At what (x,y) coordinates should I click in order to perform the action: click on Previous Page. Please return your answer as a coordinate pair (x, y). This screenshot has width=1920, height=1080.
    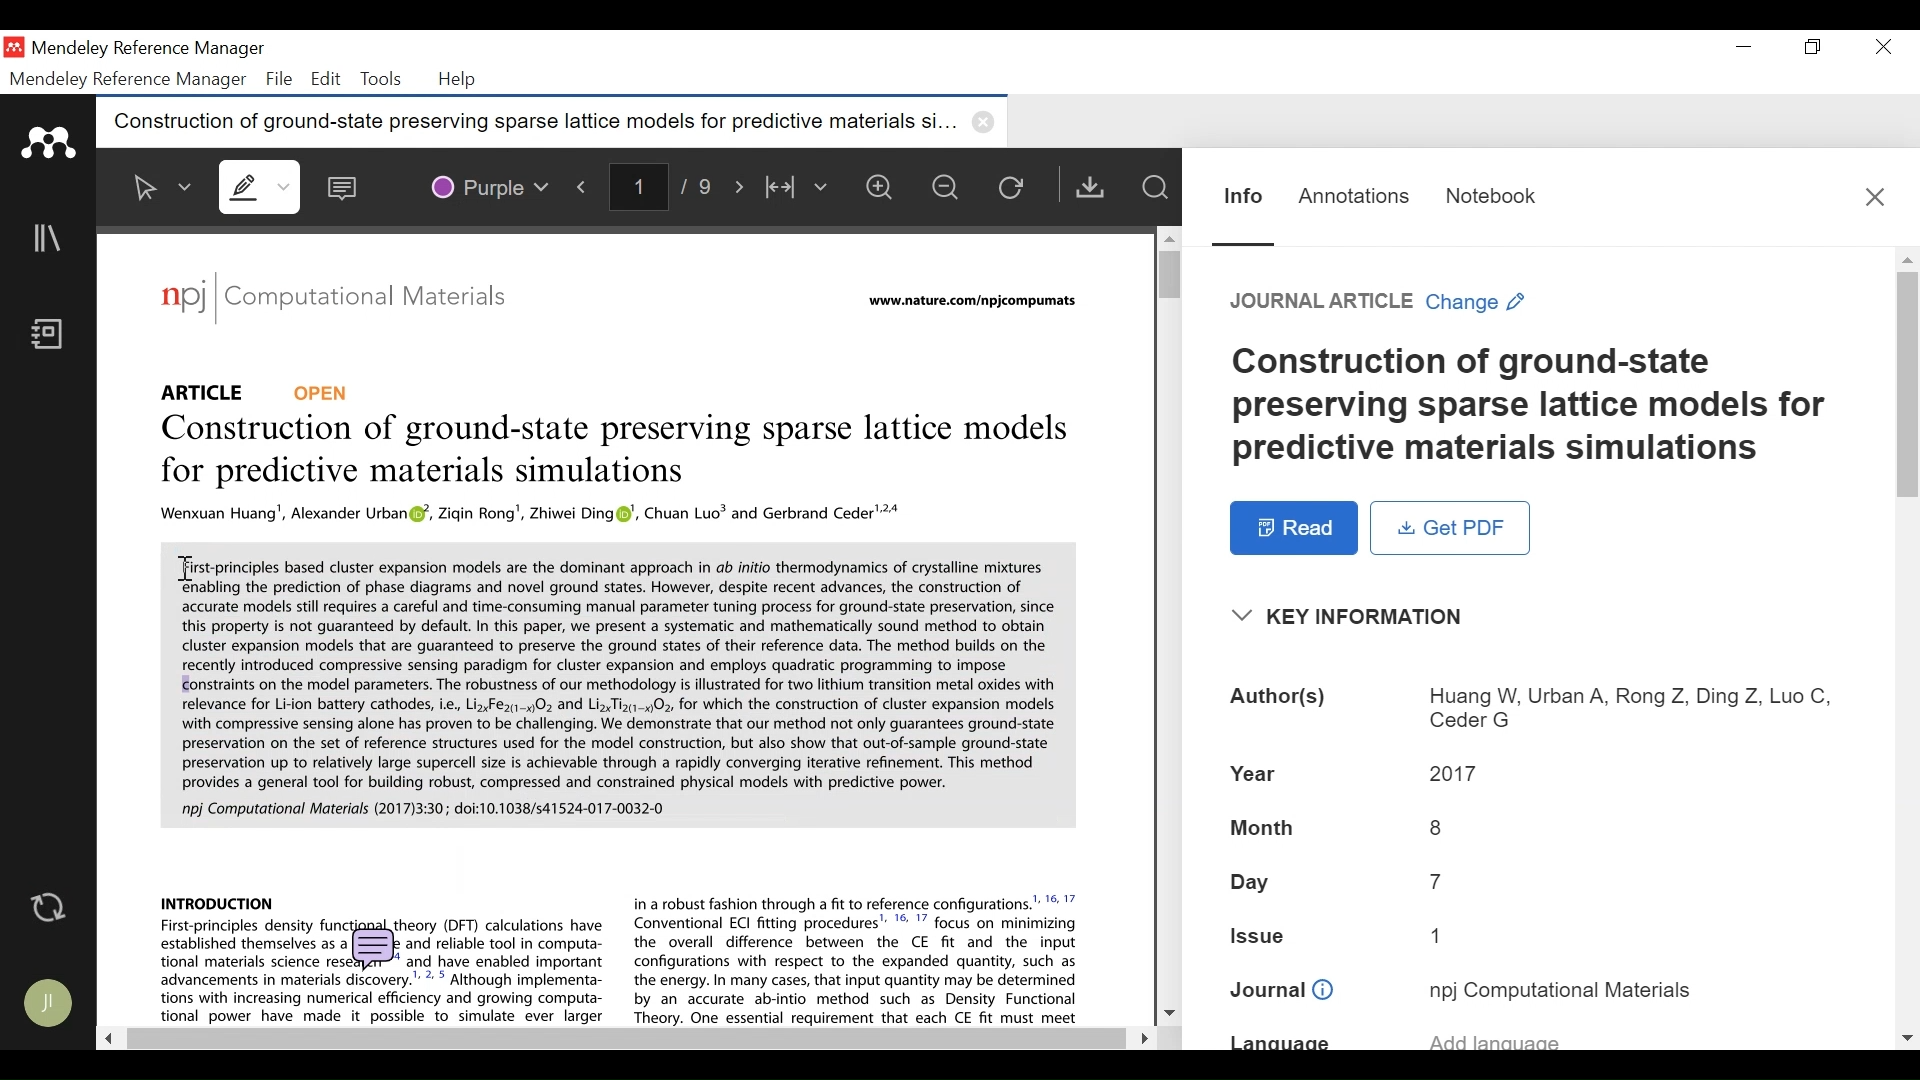
    Looking at the image, I should click on (586, 183).